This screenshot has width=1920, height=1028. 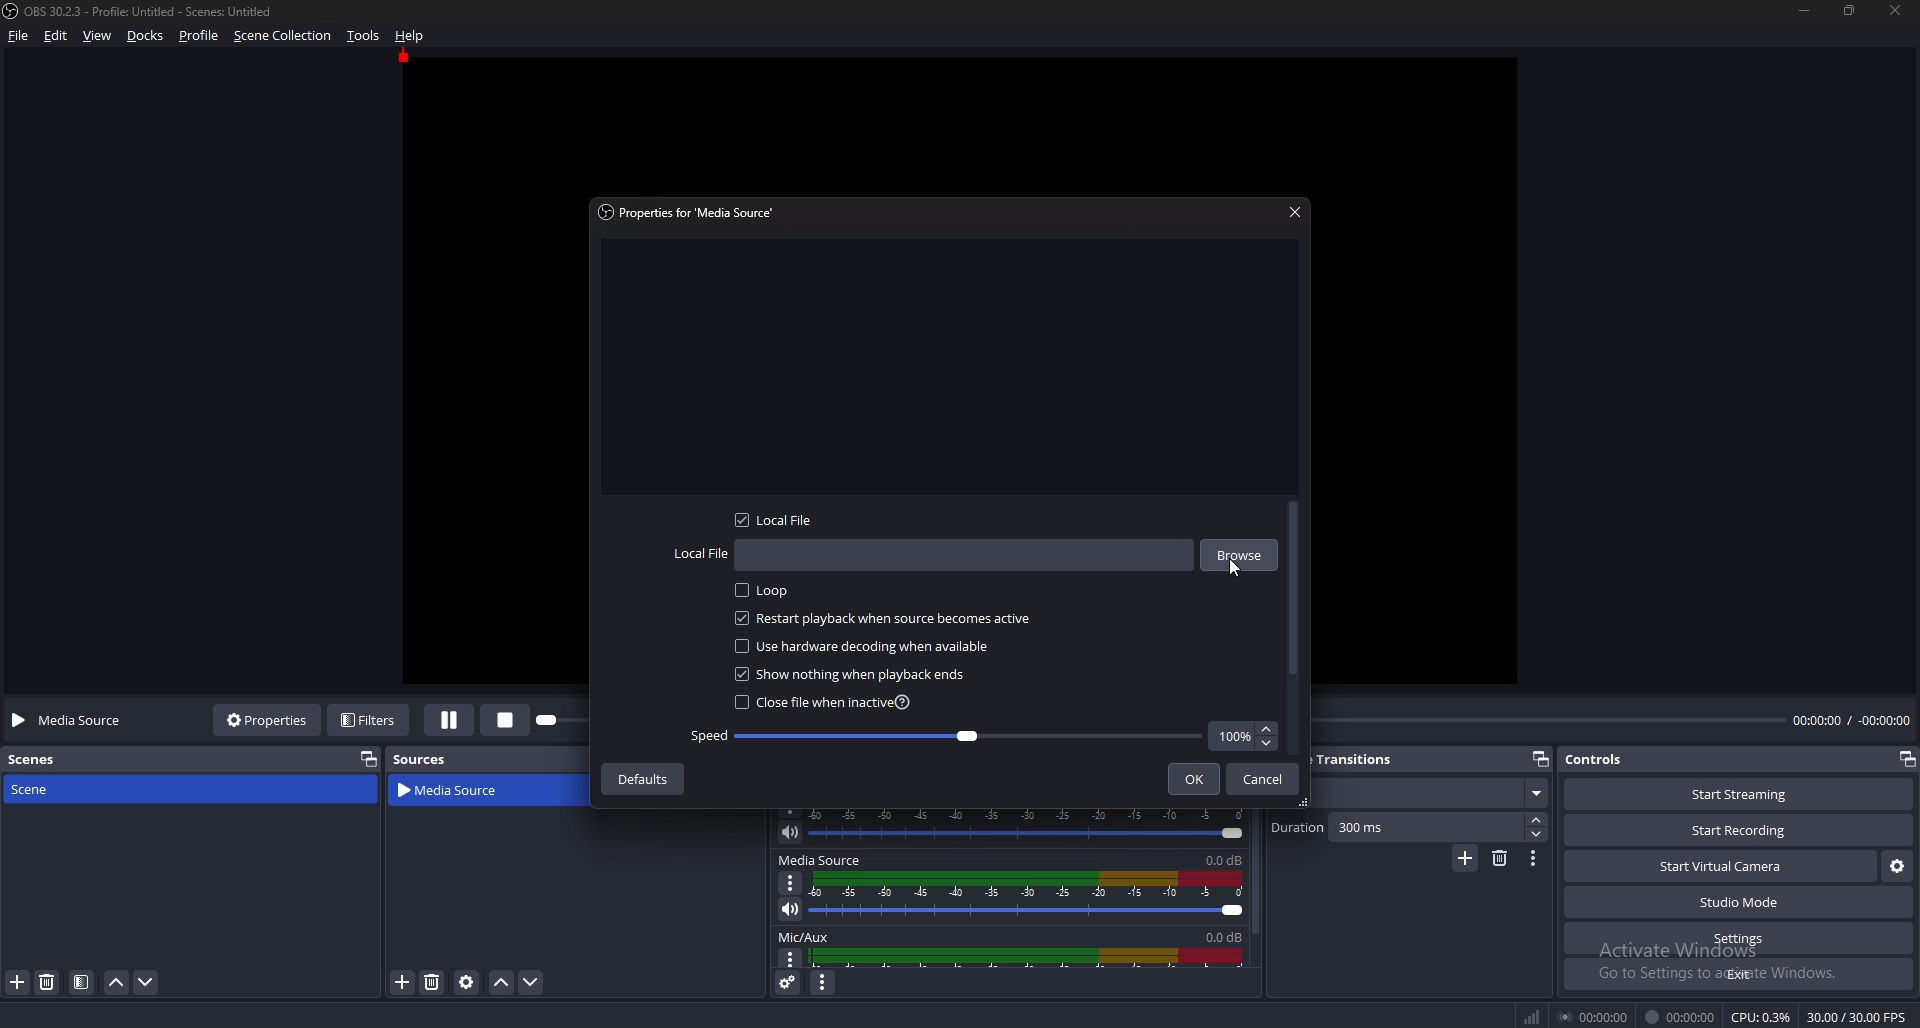 I want to click on  Audio mixer menu, so click(x=822, y=984).